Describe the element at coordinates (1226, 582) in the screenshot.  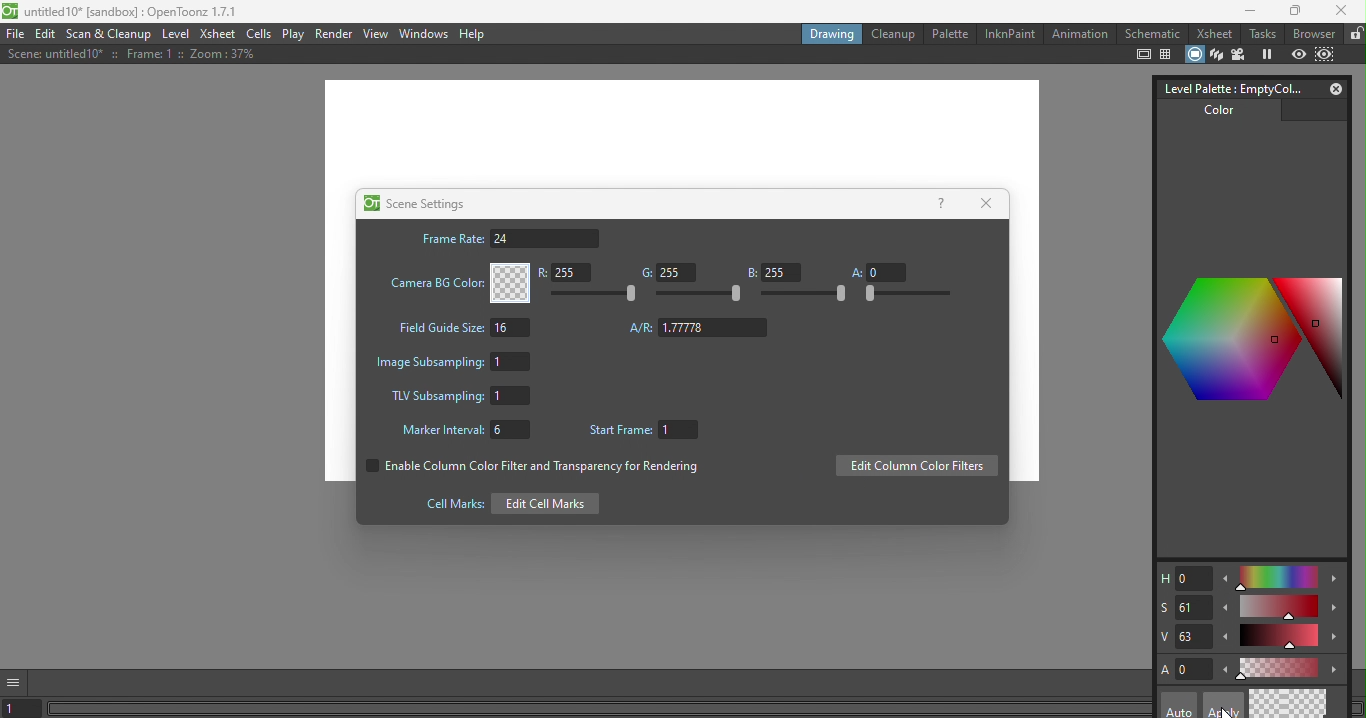
I see `Decrease` at that location.